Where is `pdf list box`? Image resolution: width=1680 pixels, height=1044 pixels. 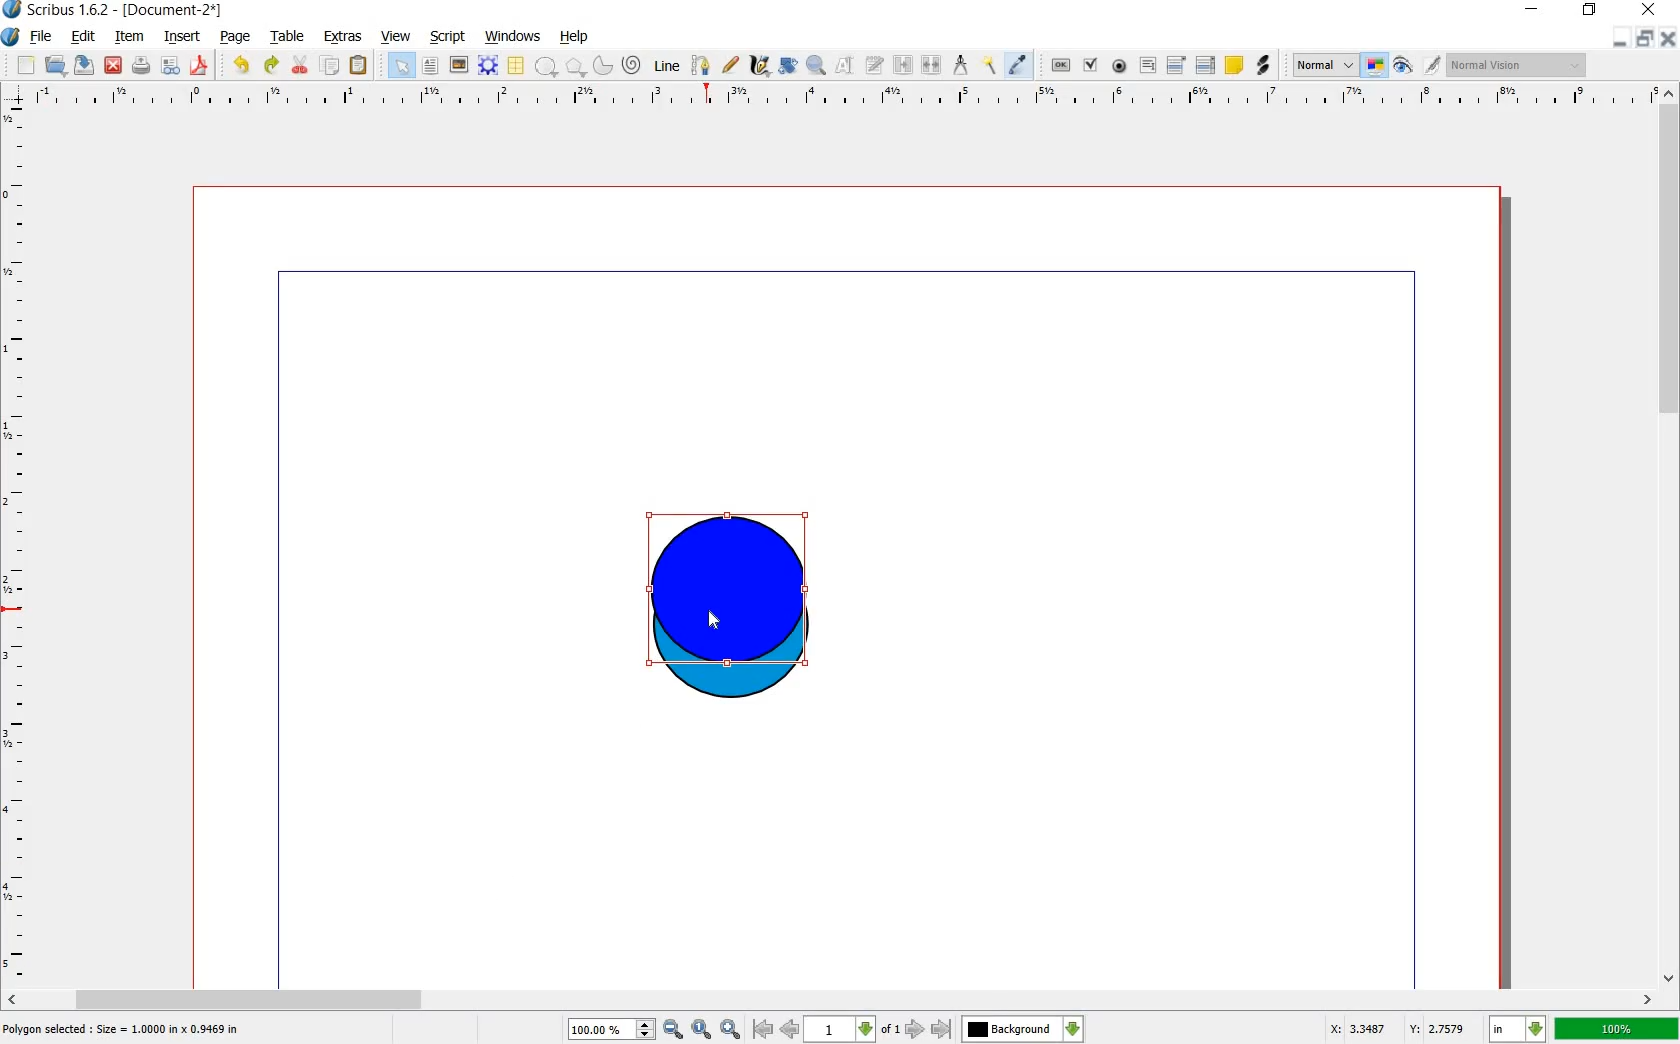
pdf list box is located at coordinates (1205, 63).